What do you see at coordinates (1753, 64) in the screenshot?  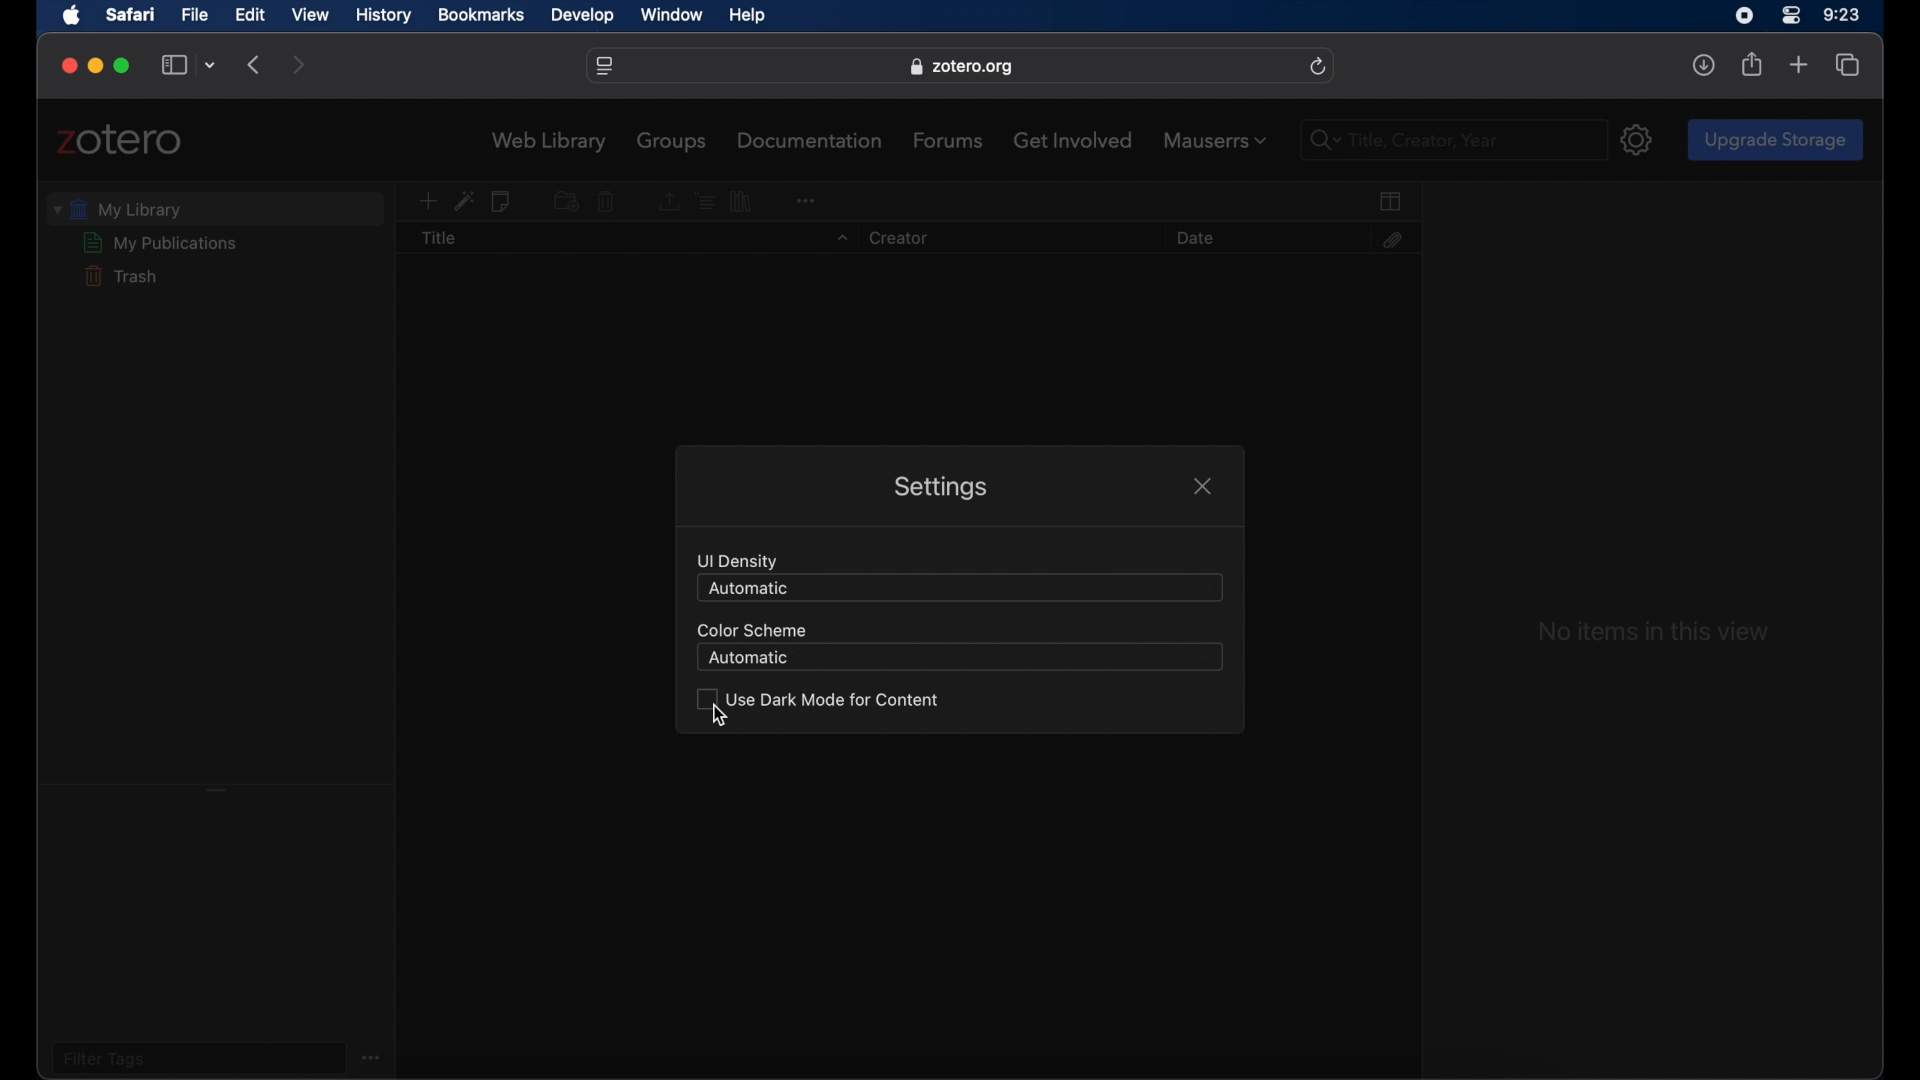 I see `share` at bounding box center [1753, 64].